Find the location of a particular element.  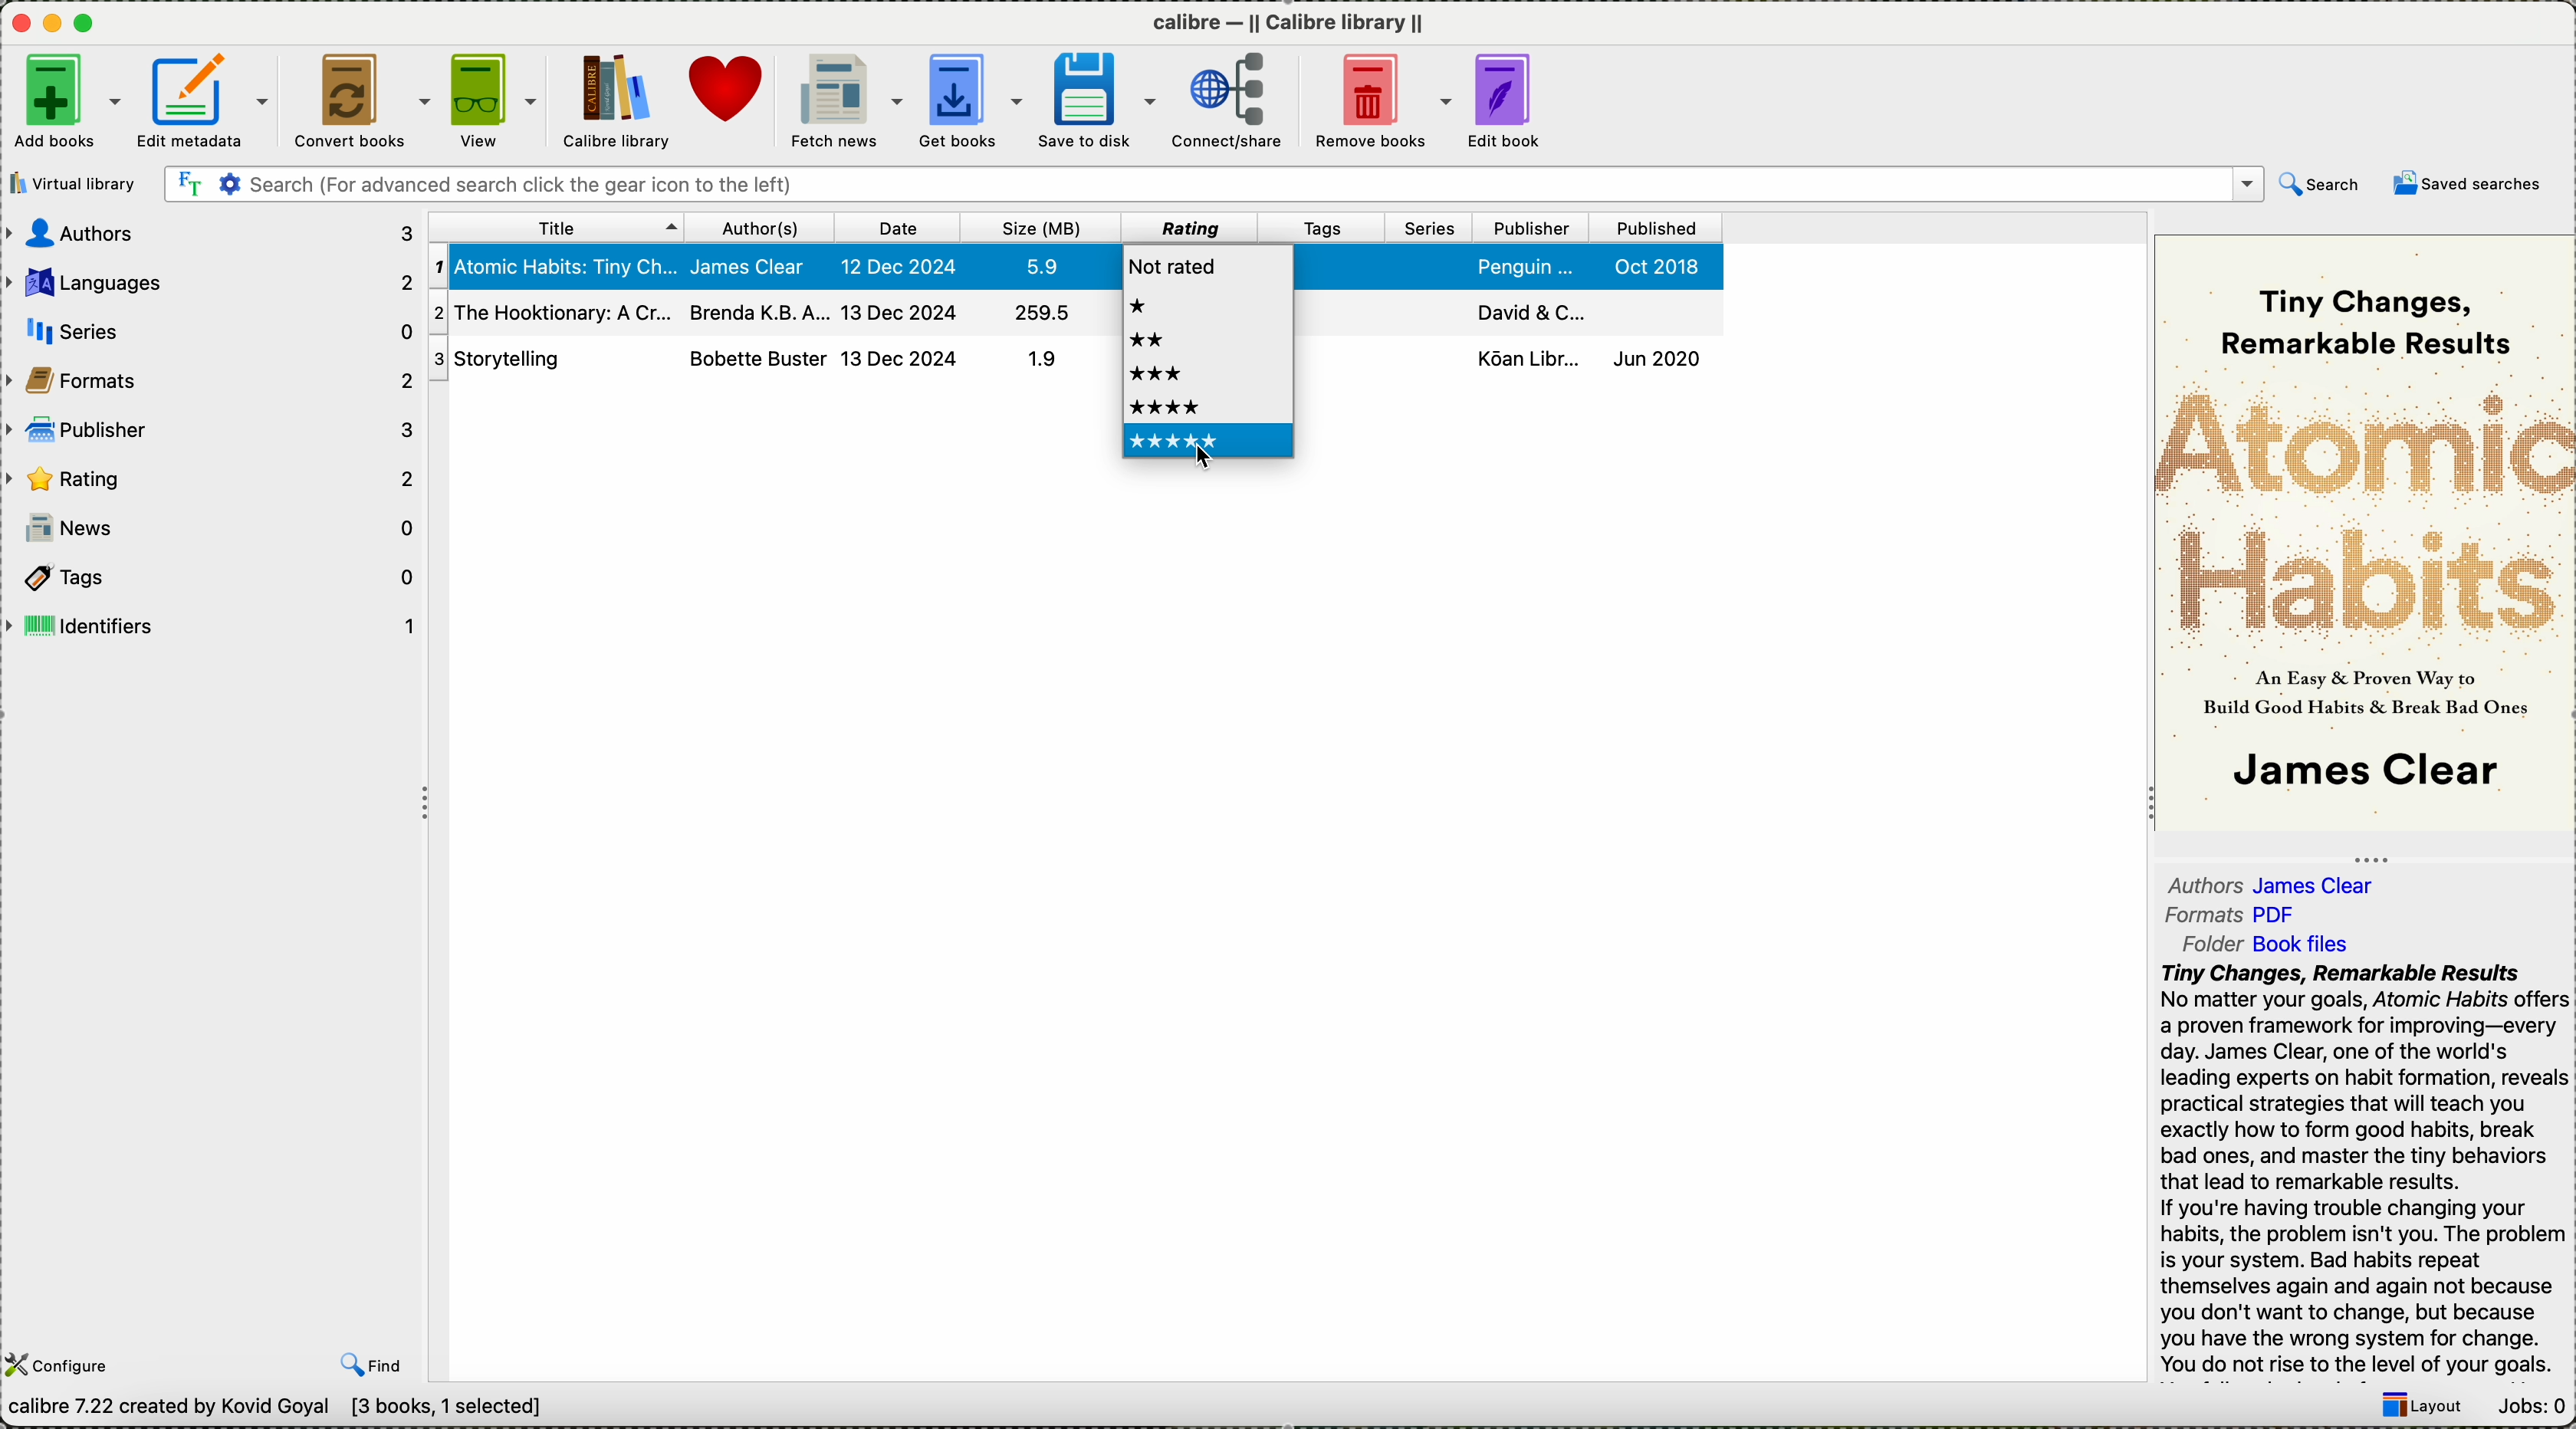

not rated is located at coordinates (1177, 260).